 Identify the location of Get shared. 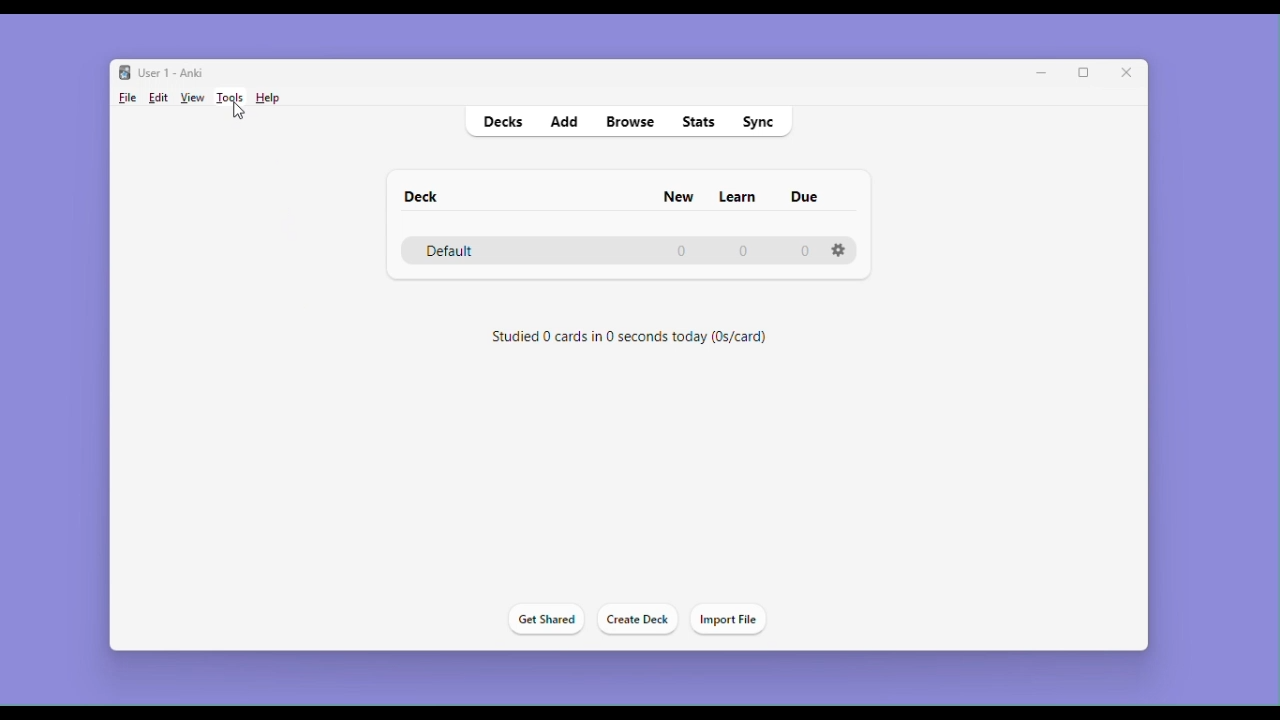
(550, 622).